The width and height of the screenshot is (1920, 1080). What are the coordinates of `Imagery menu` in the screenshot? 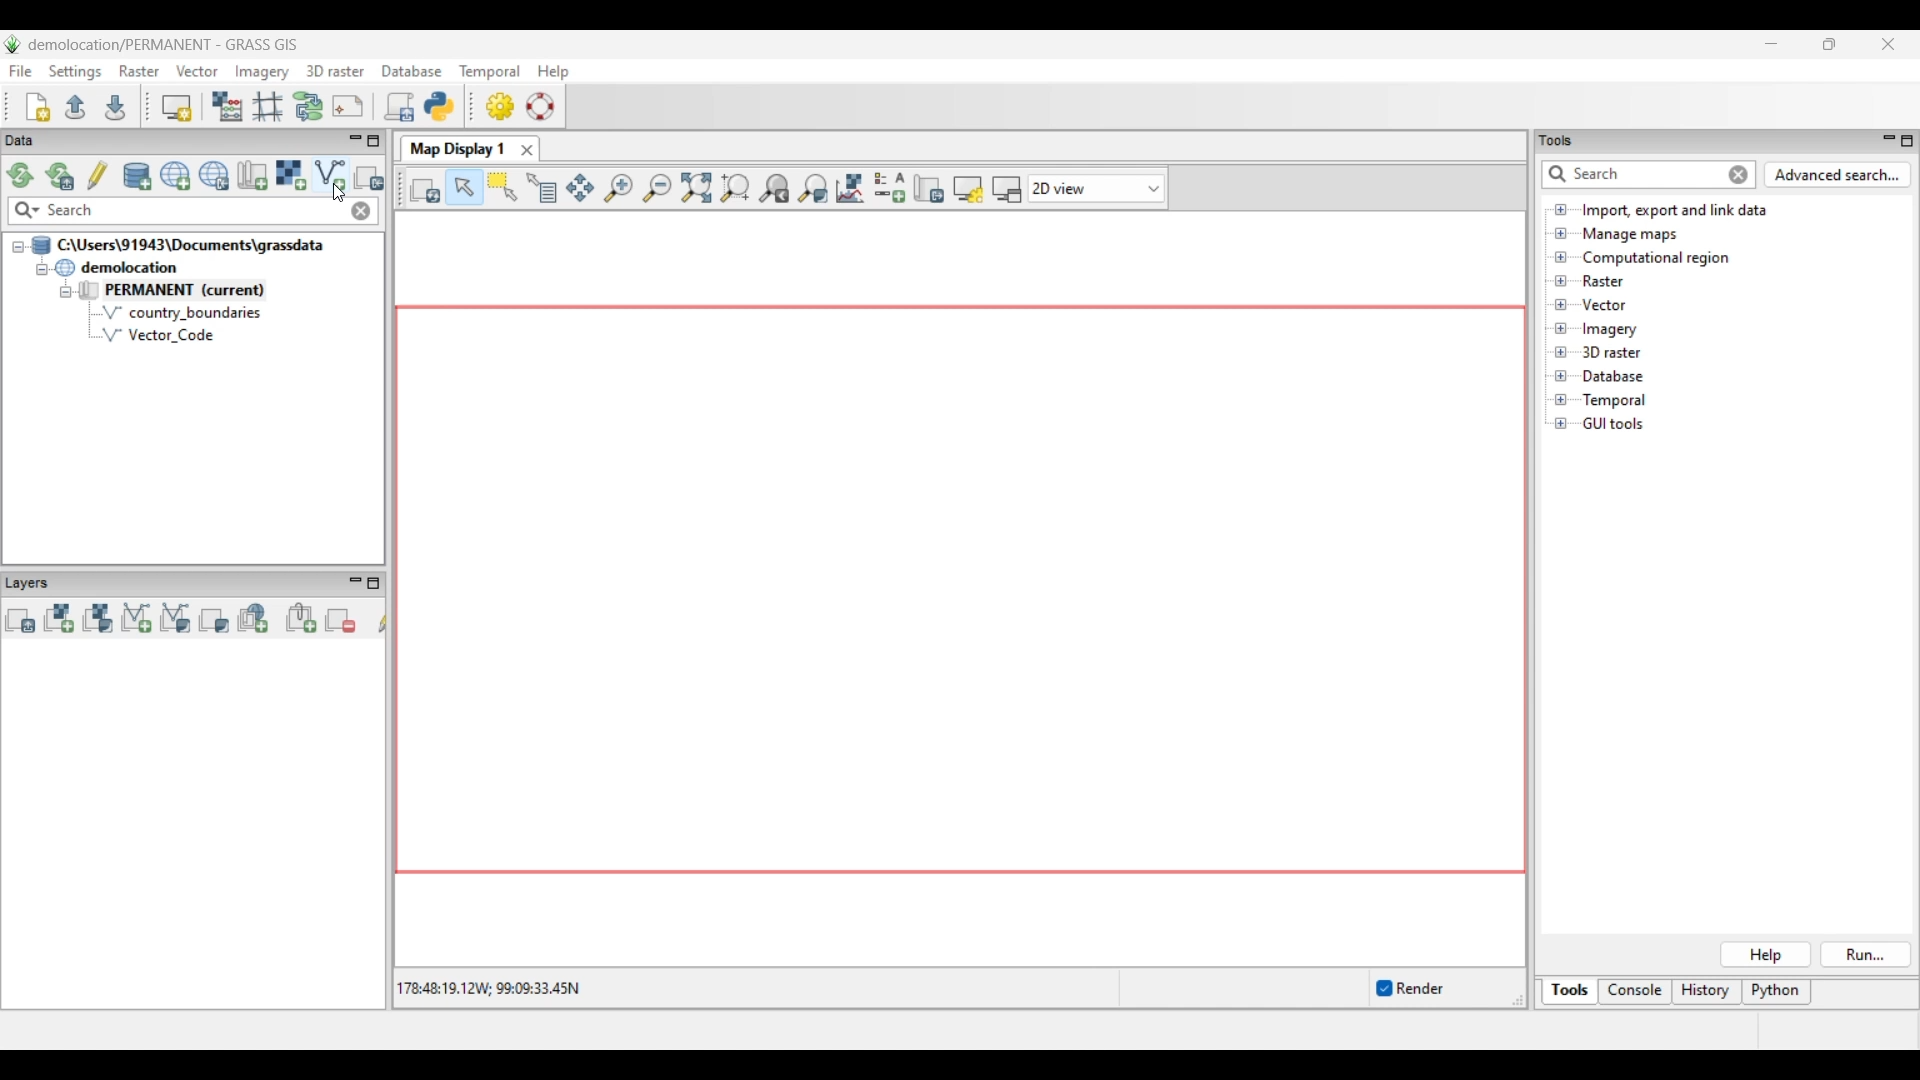 It's located at (263, 72).